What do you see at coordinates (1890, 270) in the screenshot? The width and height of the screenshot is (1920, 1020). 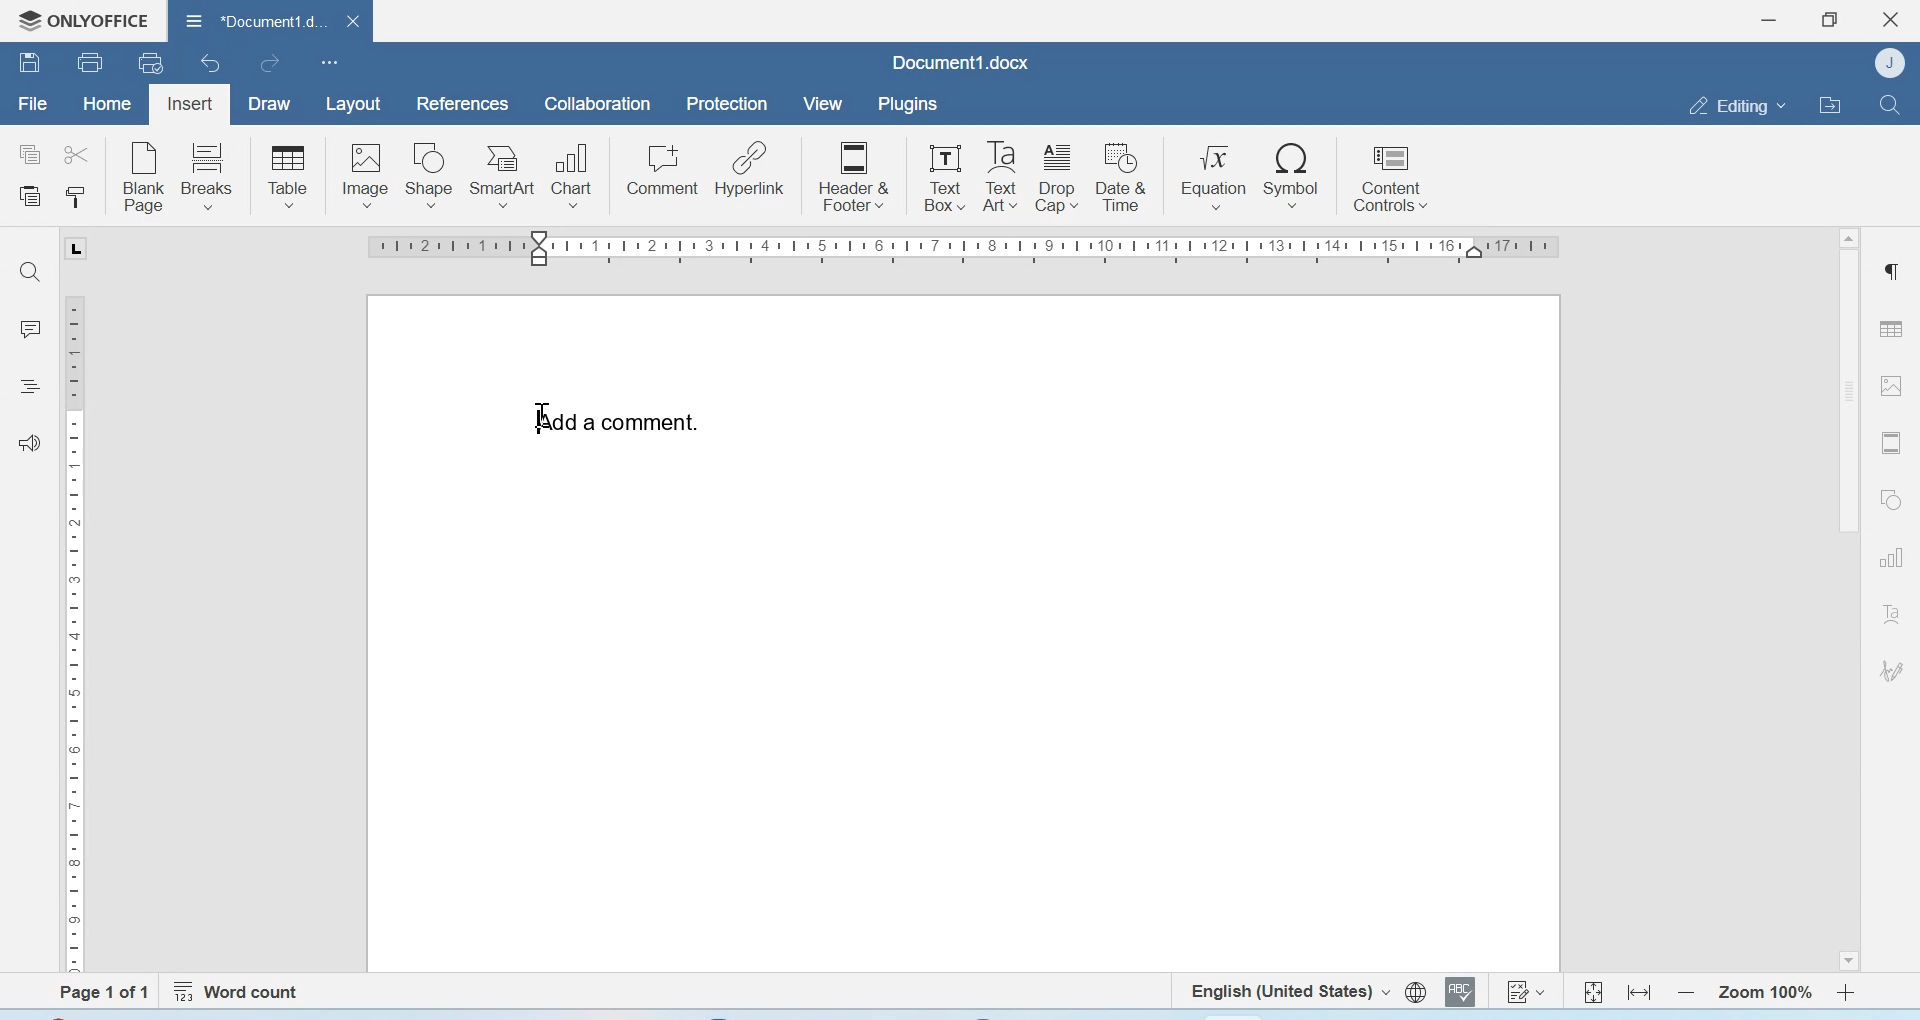 I see `Paragraph settings` at bounding box center [1890, 270].